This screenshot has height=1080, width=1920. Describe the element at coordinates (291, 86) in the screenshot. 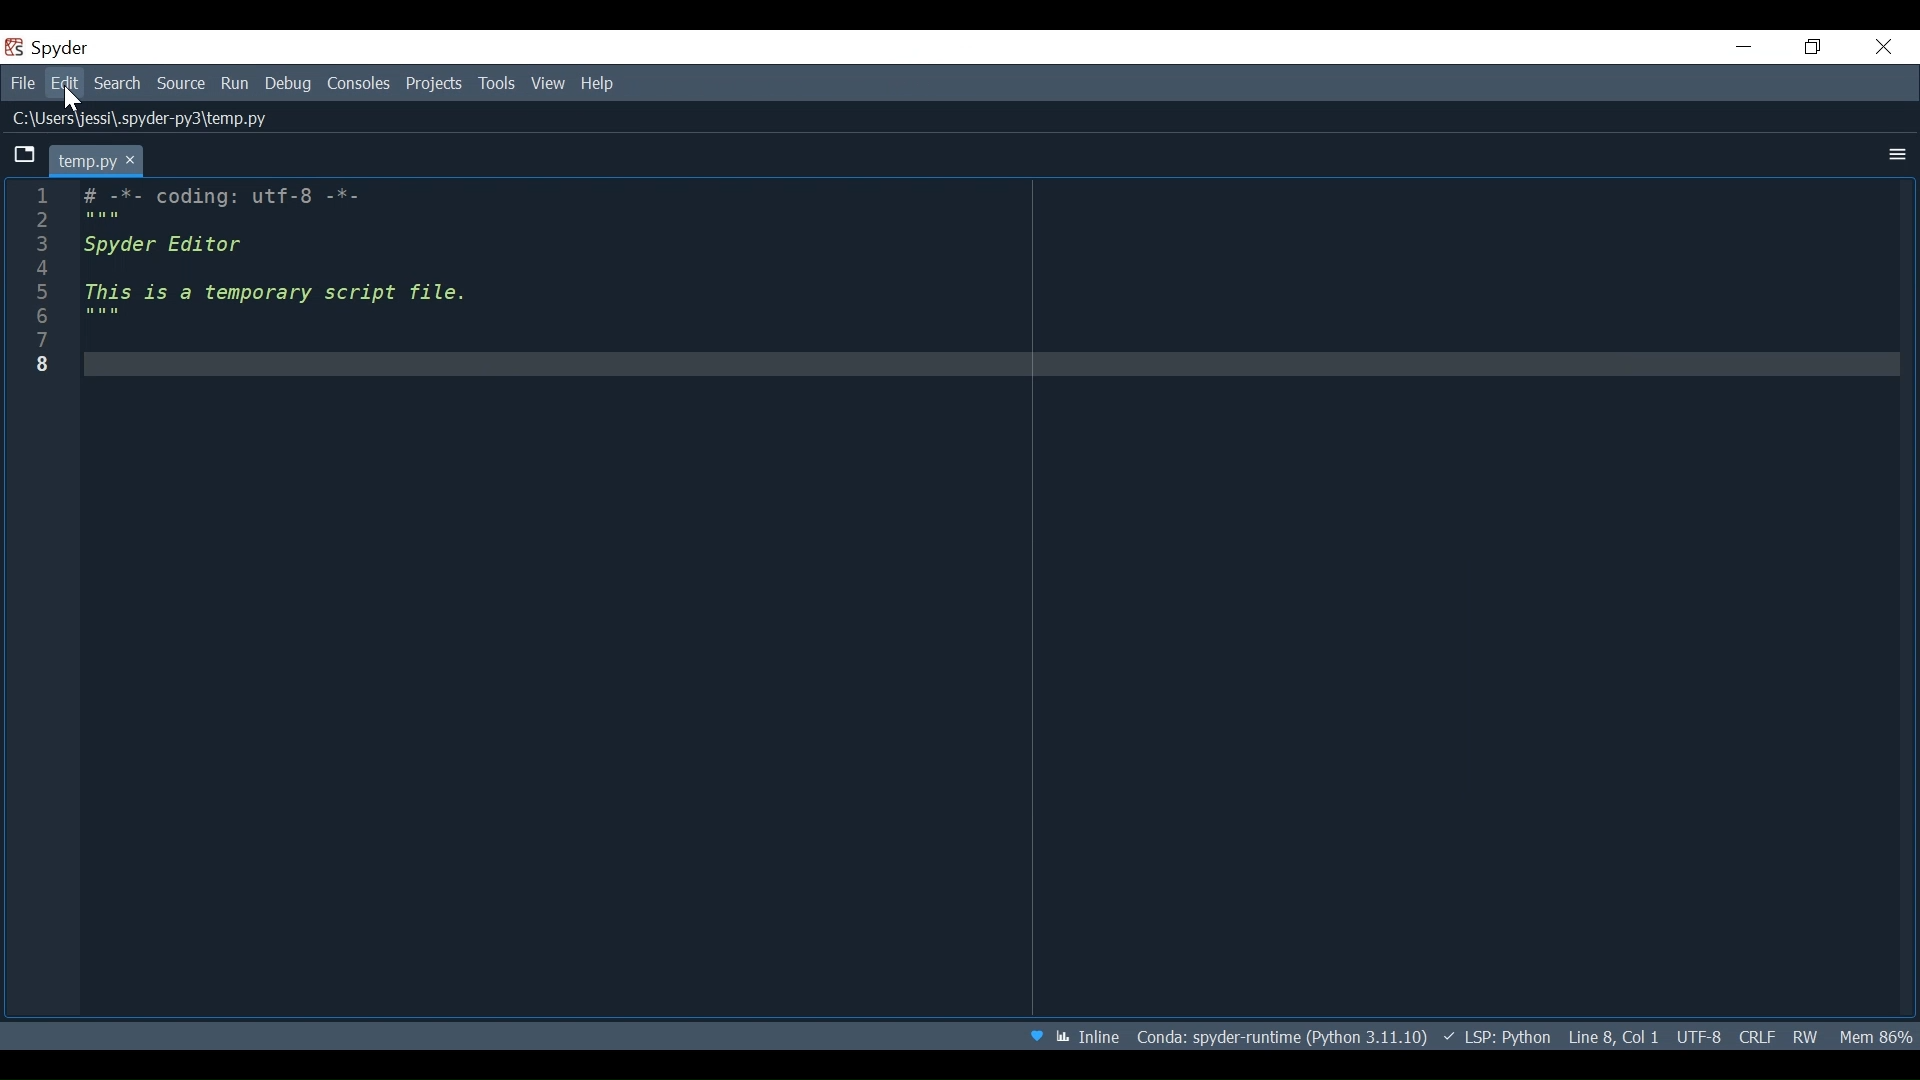

I see `Debug` at that location.